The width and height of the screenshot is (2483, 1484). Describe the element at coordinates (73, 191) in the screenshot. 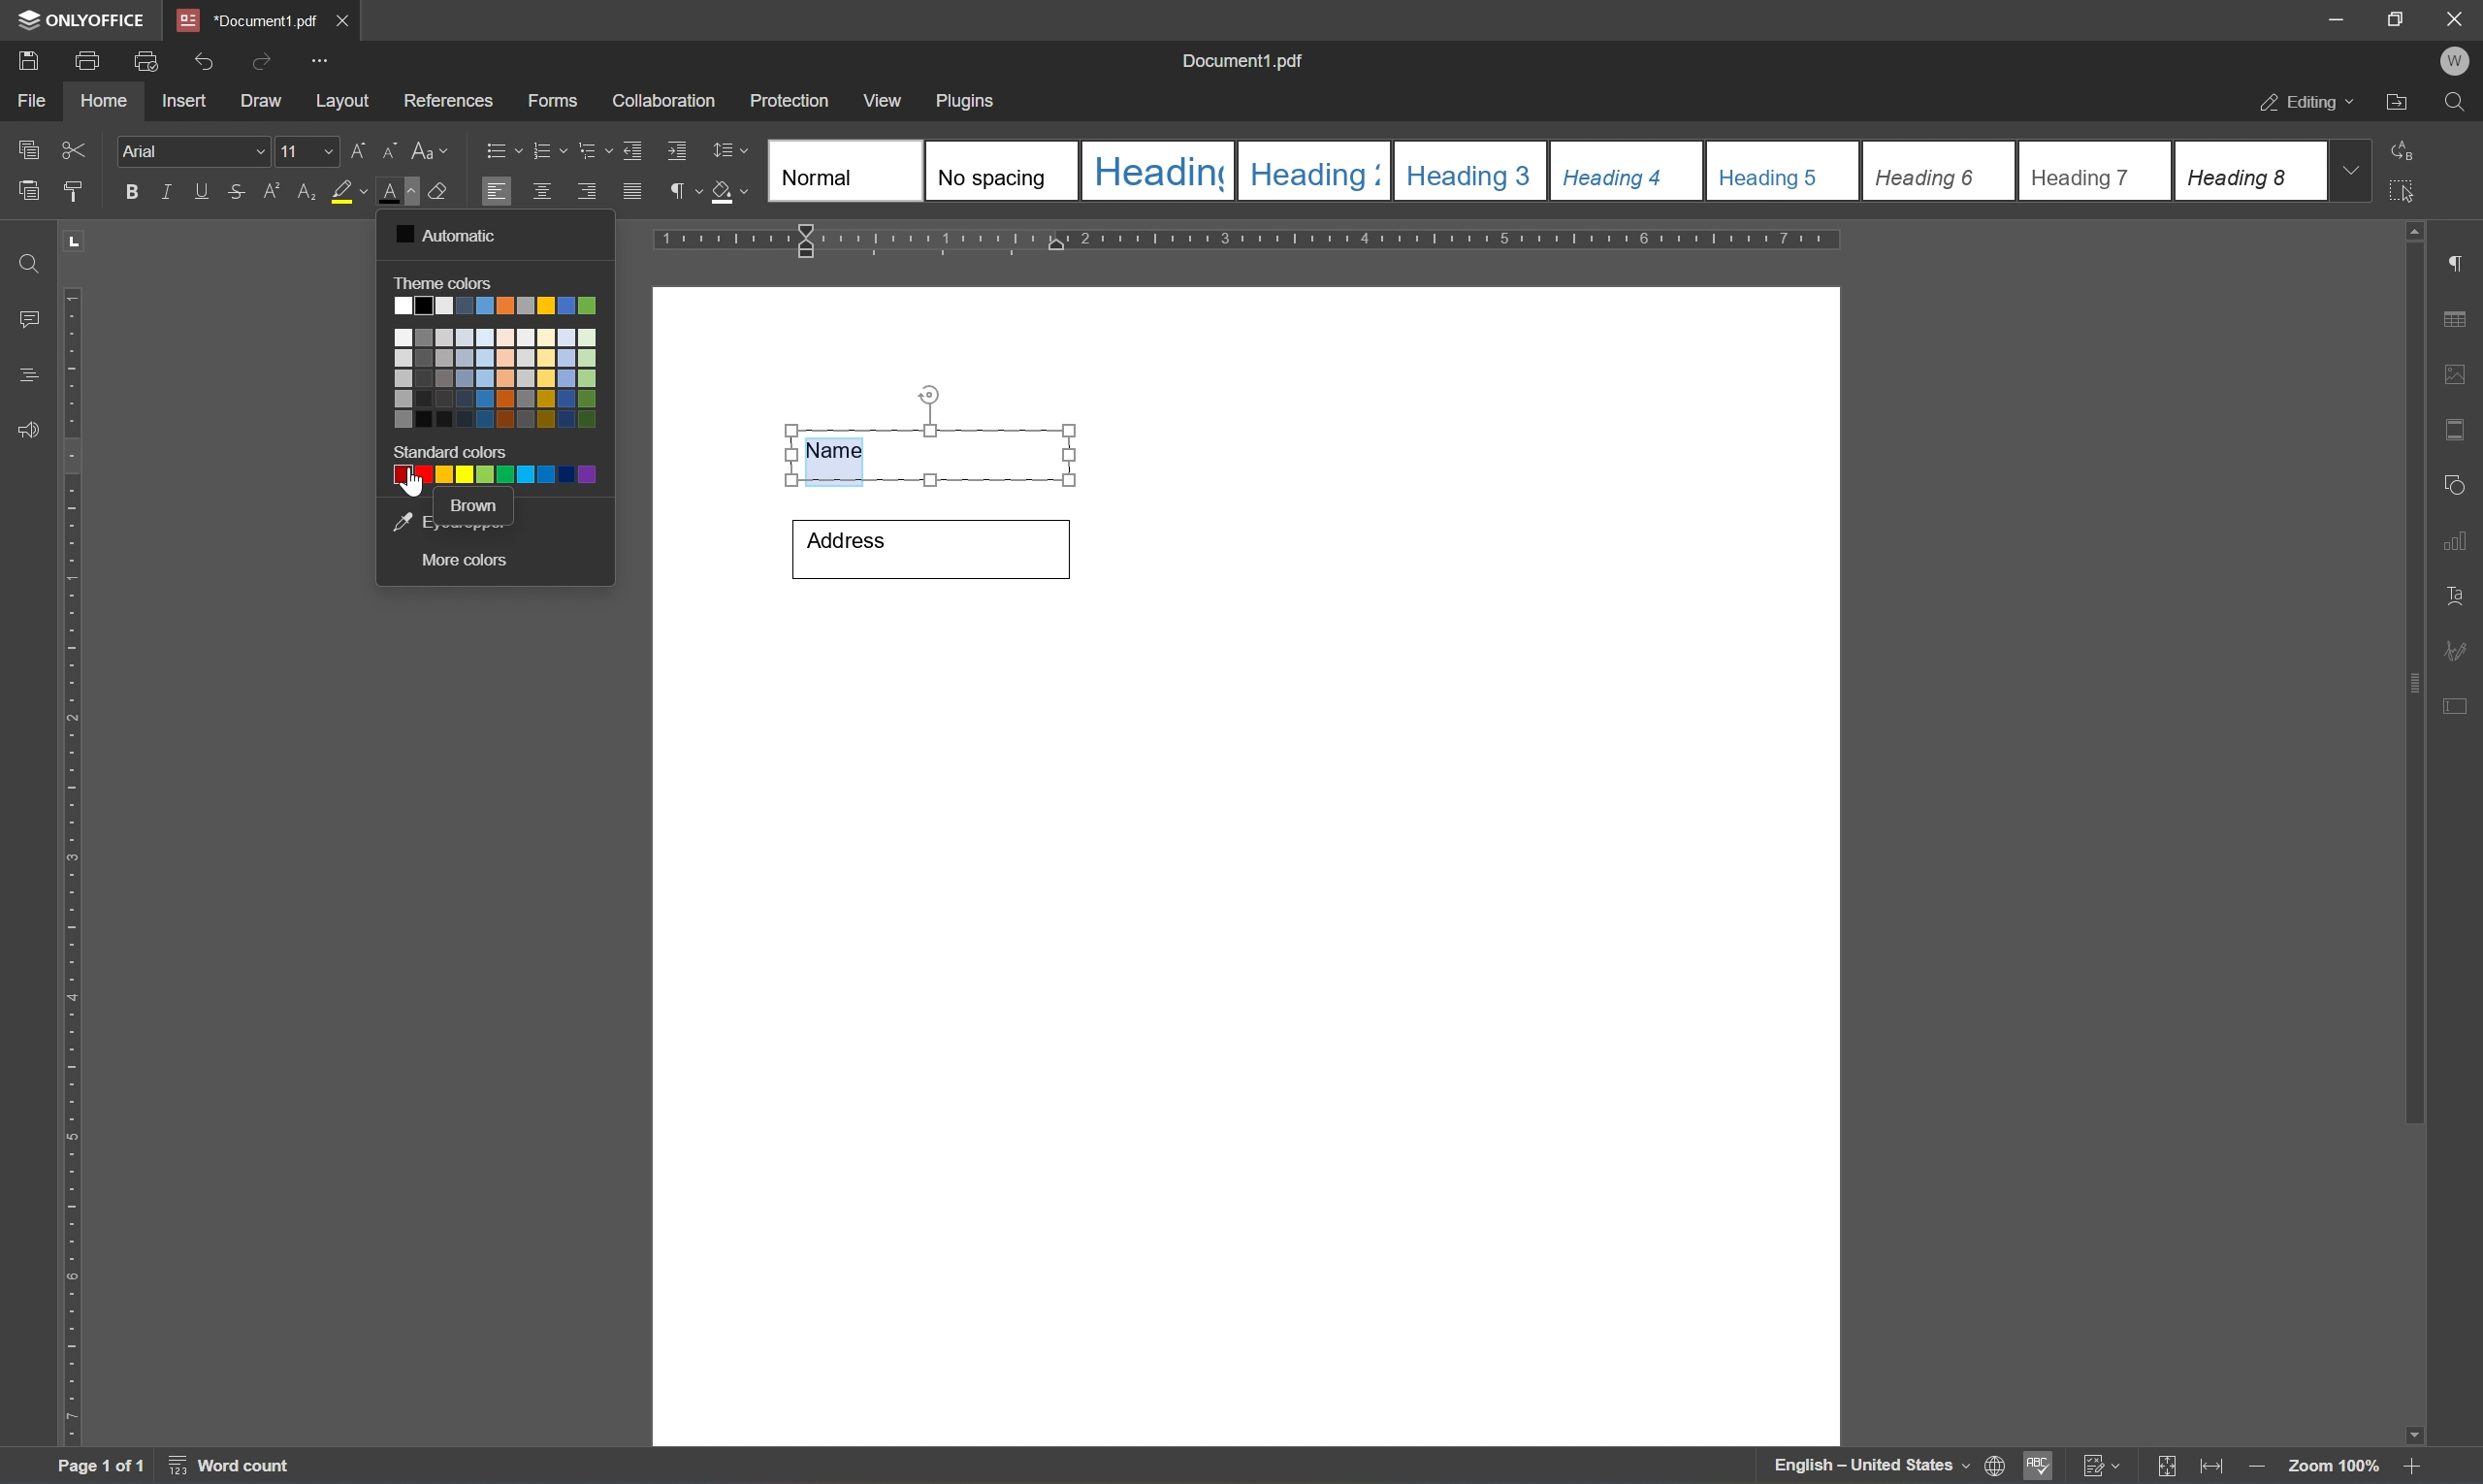

I see `copy style` at that location.